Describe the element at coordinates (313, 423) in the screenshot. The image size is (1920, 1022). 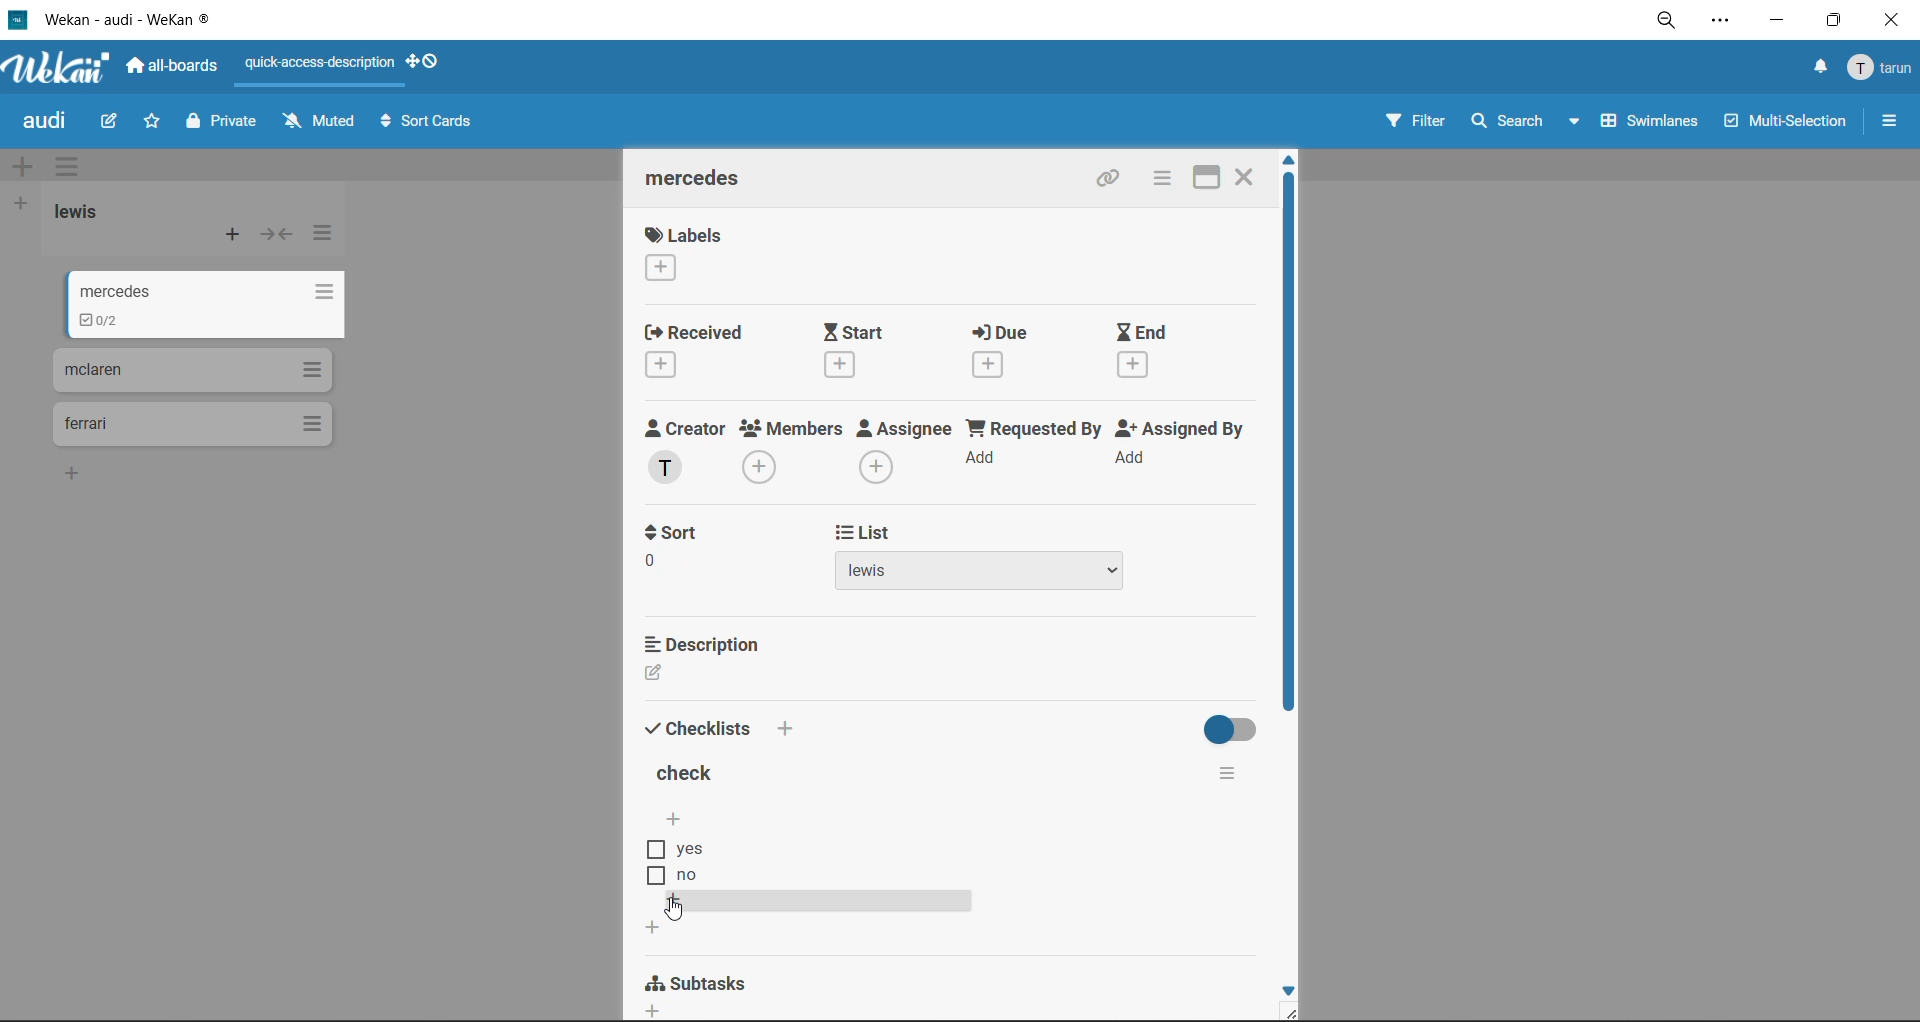
I see `list actions` at that location.